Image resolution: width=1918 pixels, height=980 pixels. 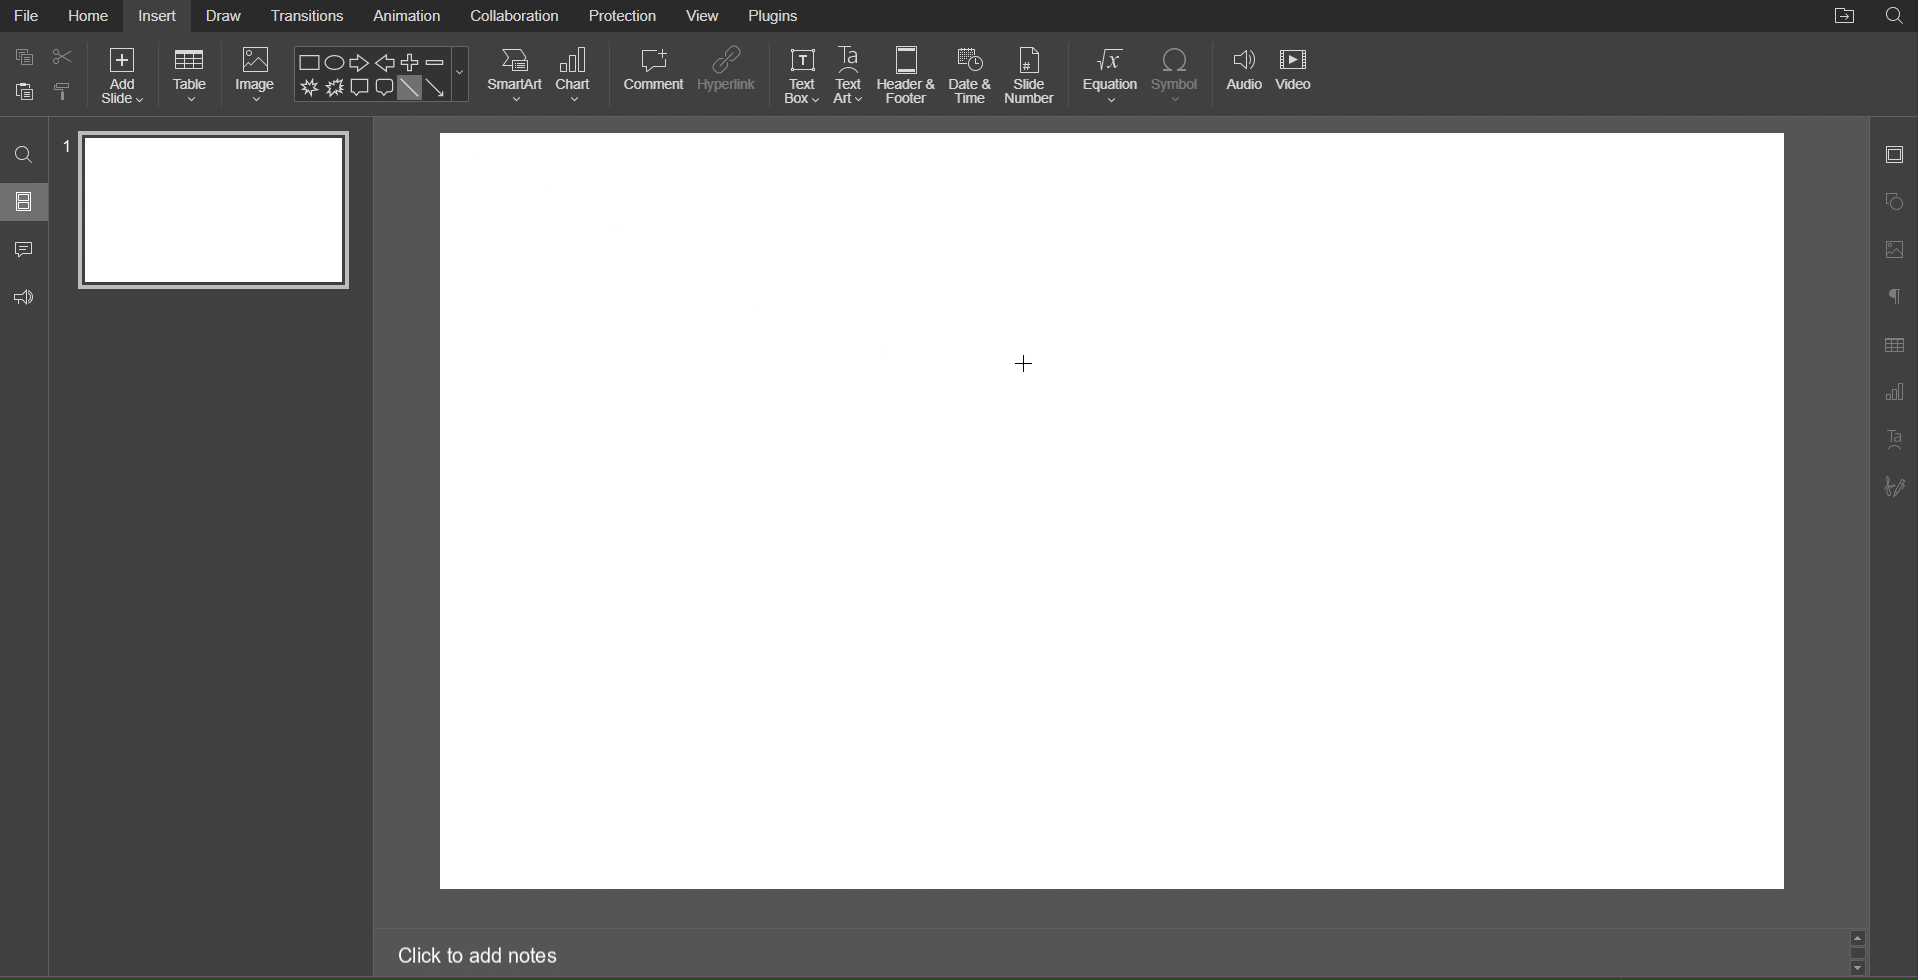 I want to click on Transitions, so click(x=309, y=16).